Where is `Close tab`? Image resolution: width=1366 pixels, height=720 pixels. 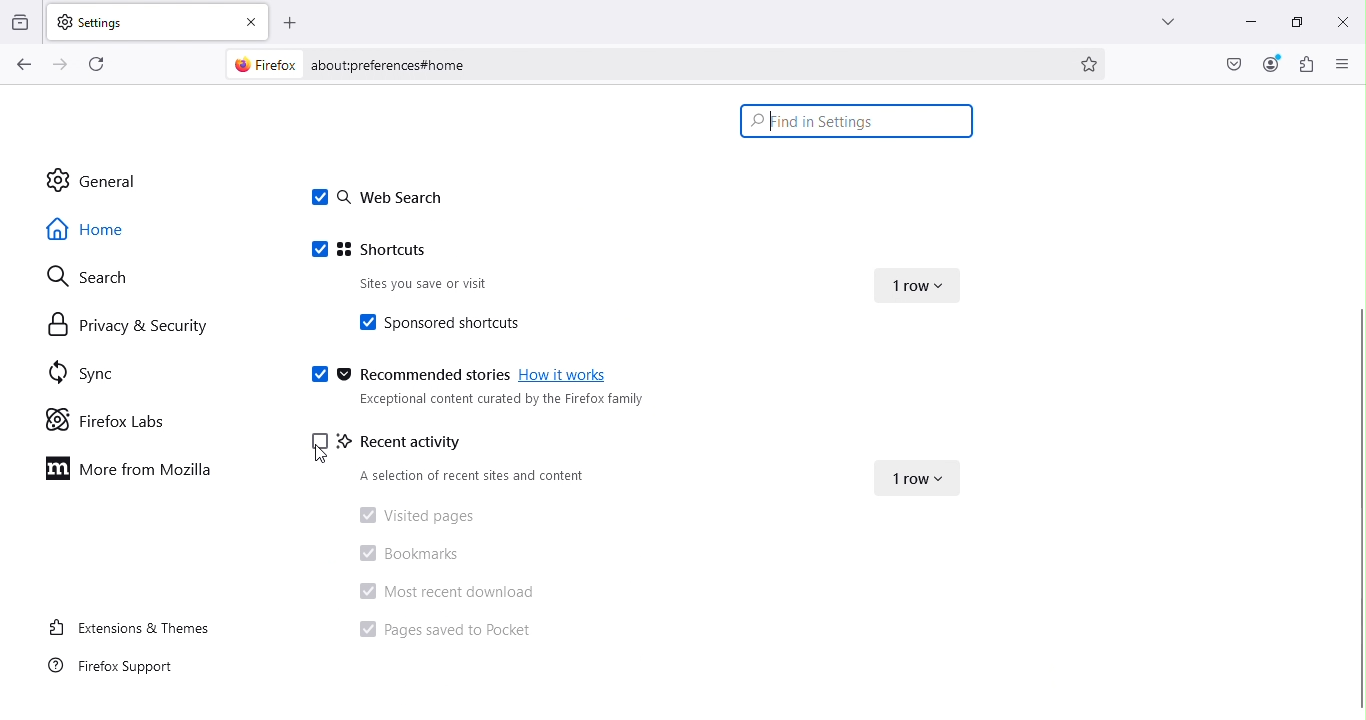
Close tab is located at coordinates (254, 21).